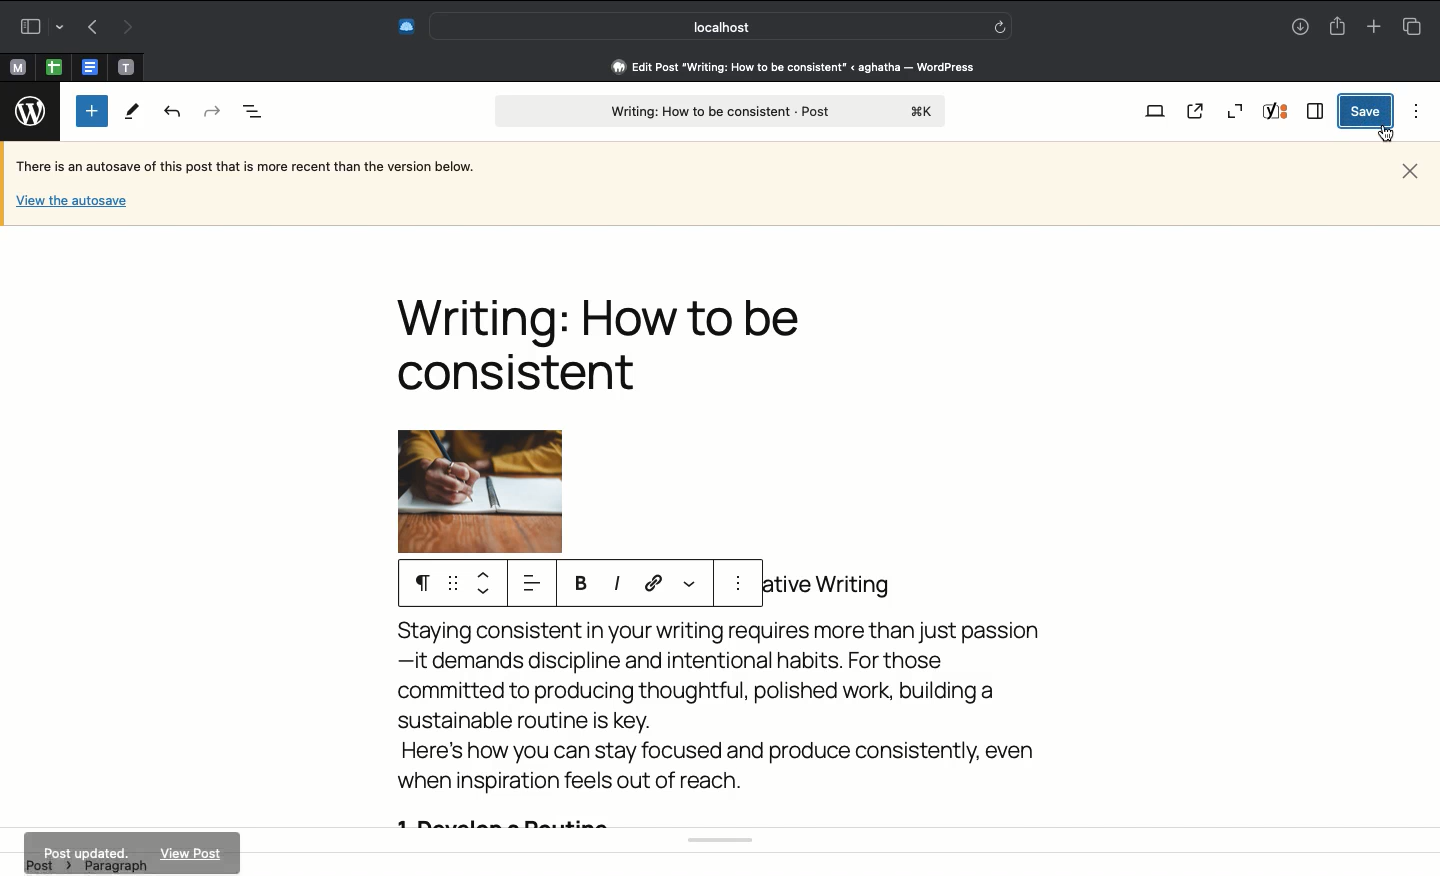 The height and width of the screenshot is (876, 1440). What do you see at coordinates (1372, 26) in the screenshot?
I see `Add new tab` at bounding box center [1372, 26].